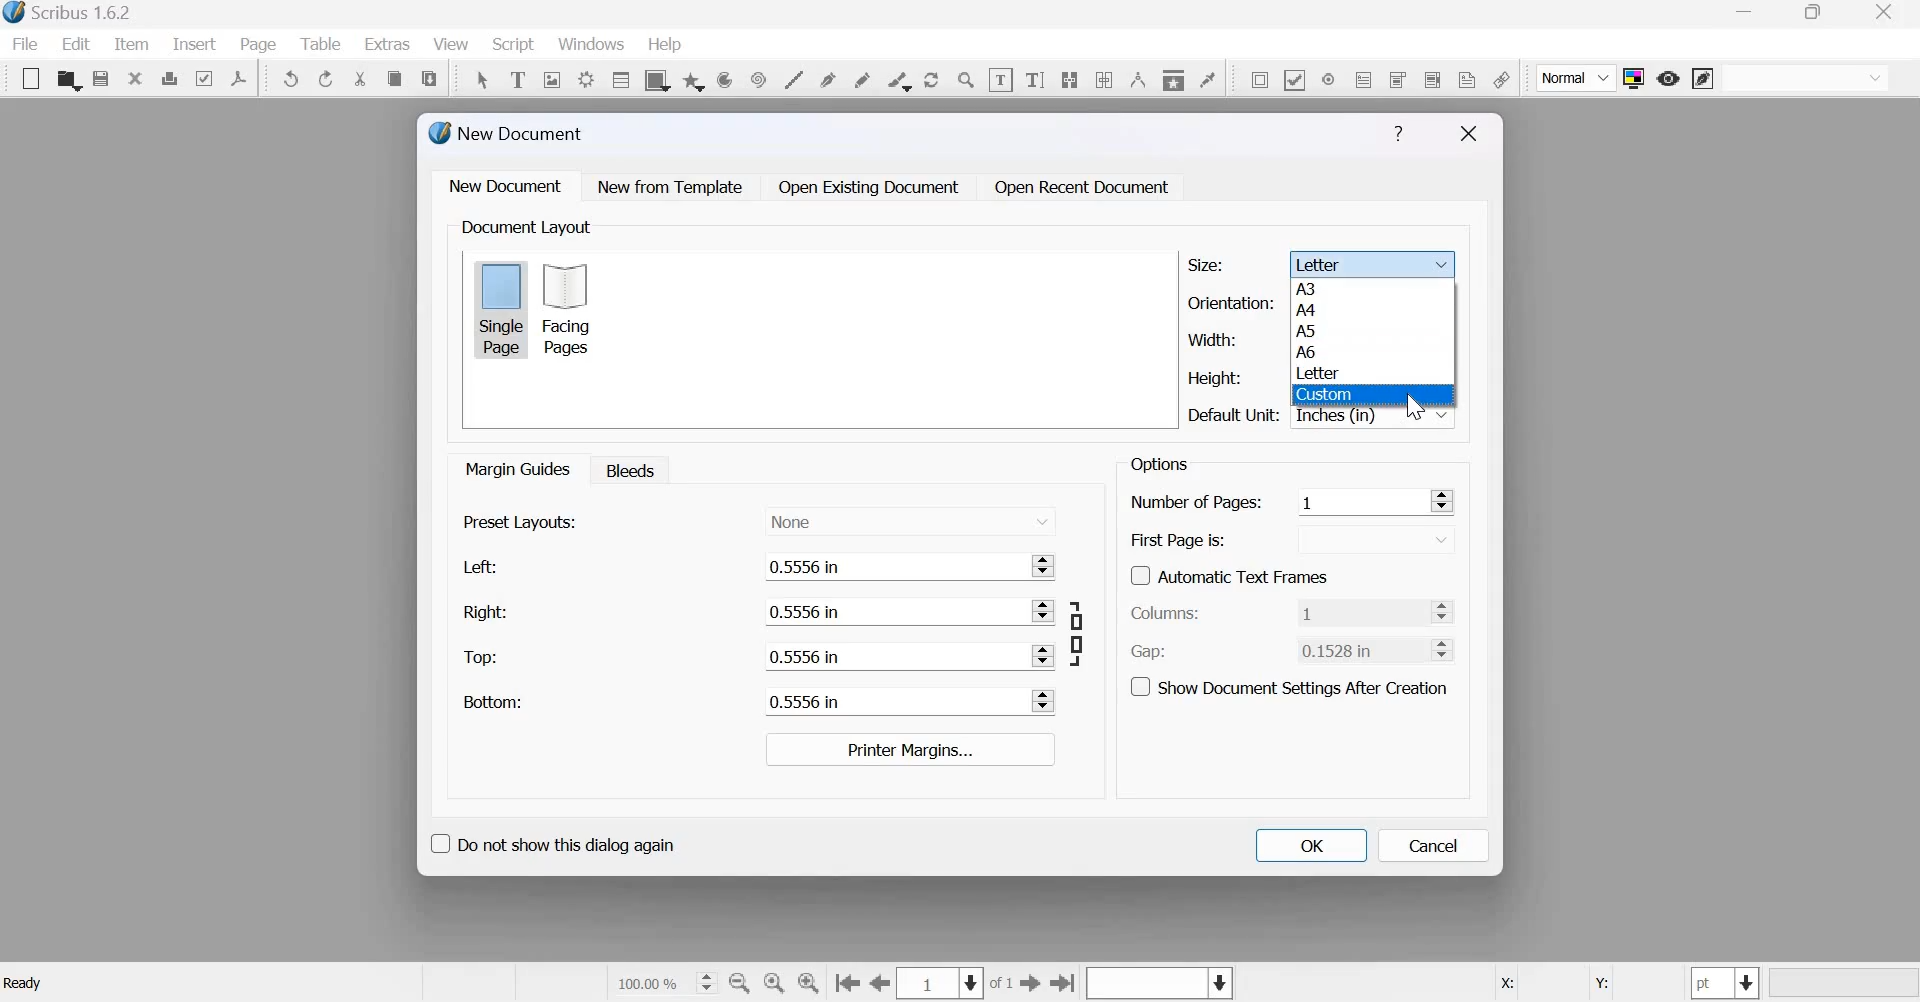  What do you see at coordinates (724, 79) in the screenshot?
I see `arc` at bounding box center [724, 79].